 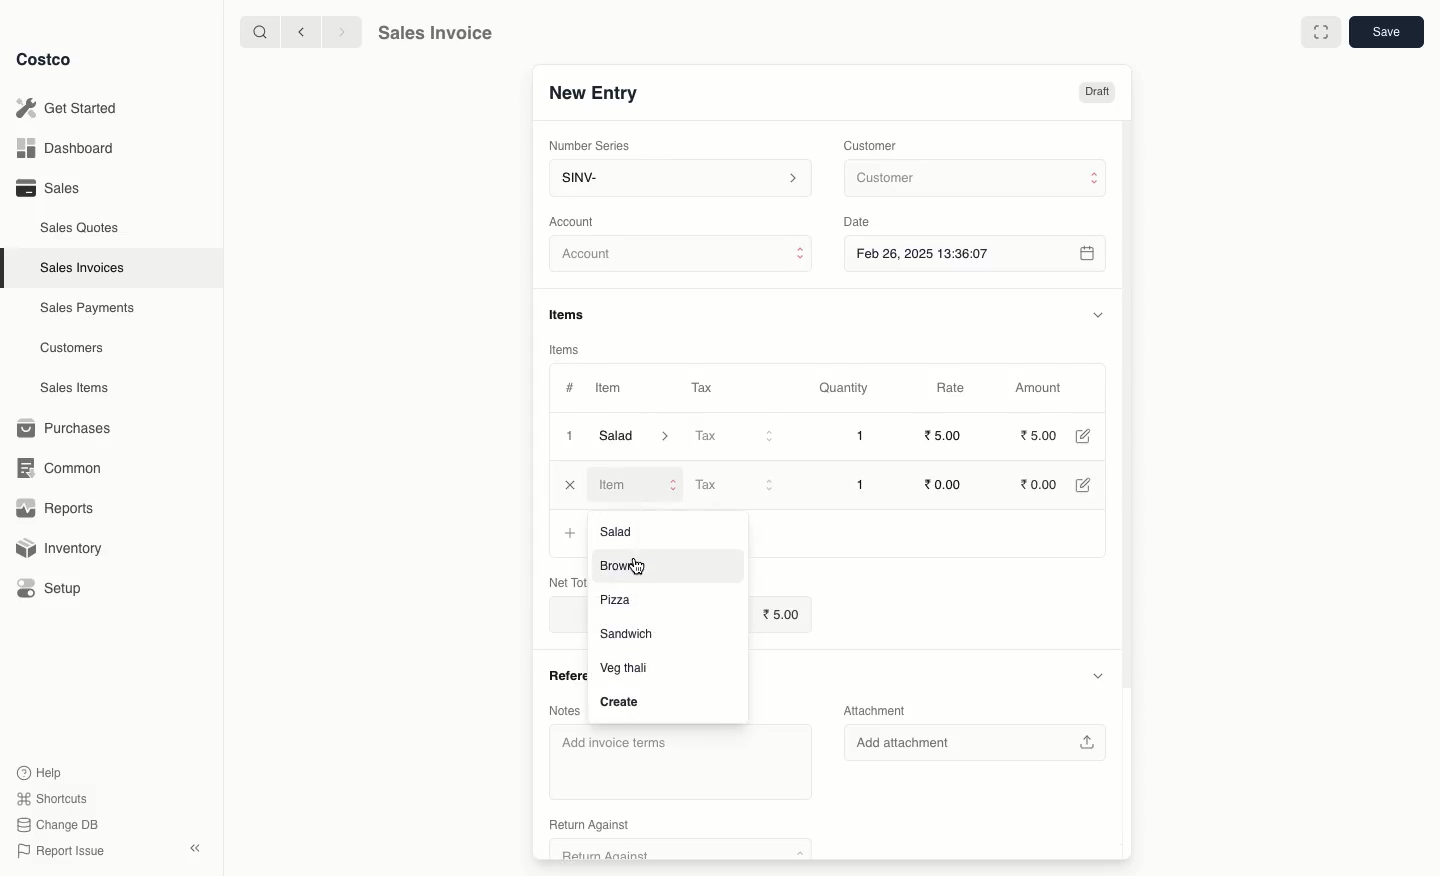 What do you see at coordinates (734, 437) in the screenshot?
I see `Tax` at bounding box center [734, 437].